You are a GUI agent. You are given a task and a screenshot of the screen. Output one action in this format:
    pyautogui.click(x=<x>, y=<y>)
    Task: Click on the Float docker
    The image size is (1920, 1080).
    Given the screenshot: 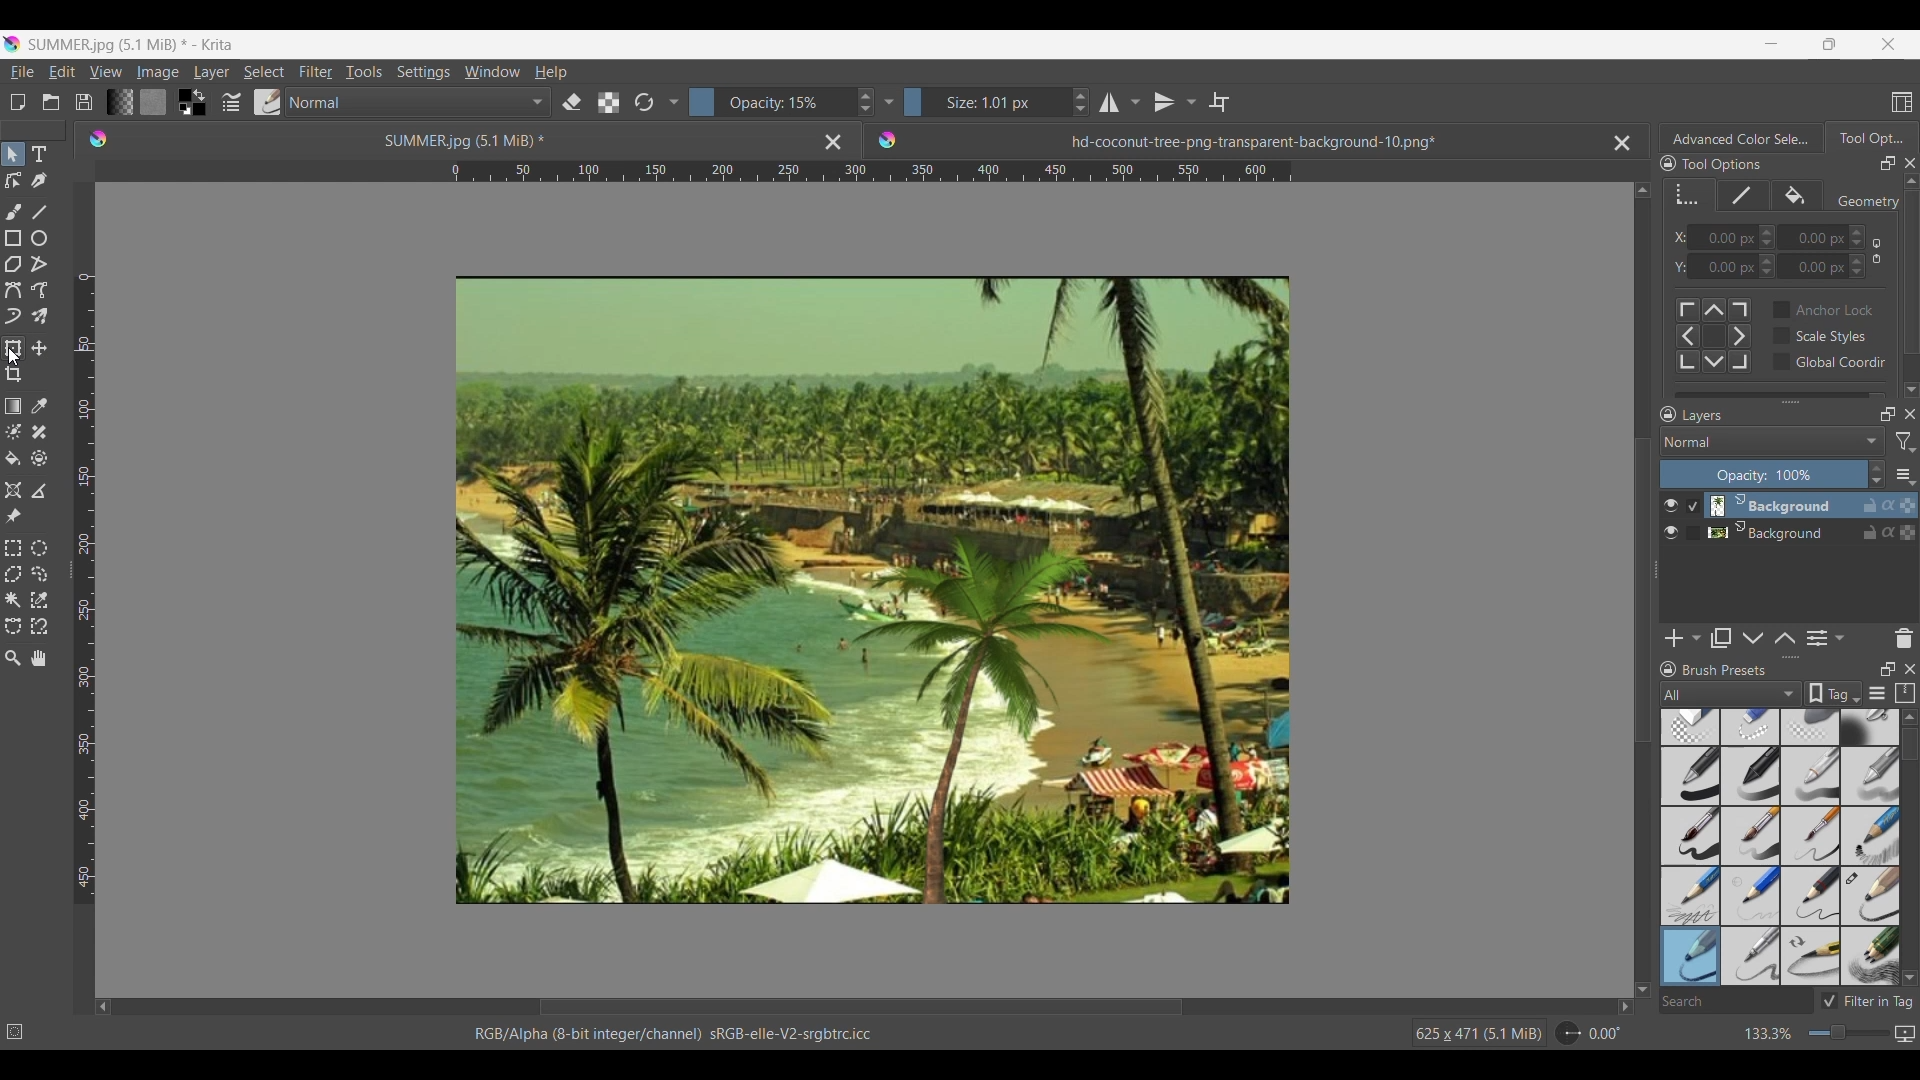 What is the action you would take?
    pyautogui.click(x=1888, y=164)
    